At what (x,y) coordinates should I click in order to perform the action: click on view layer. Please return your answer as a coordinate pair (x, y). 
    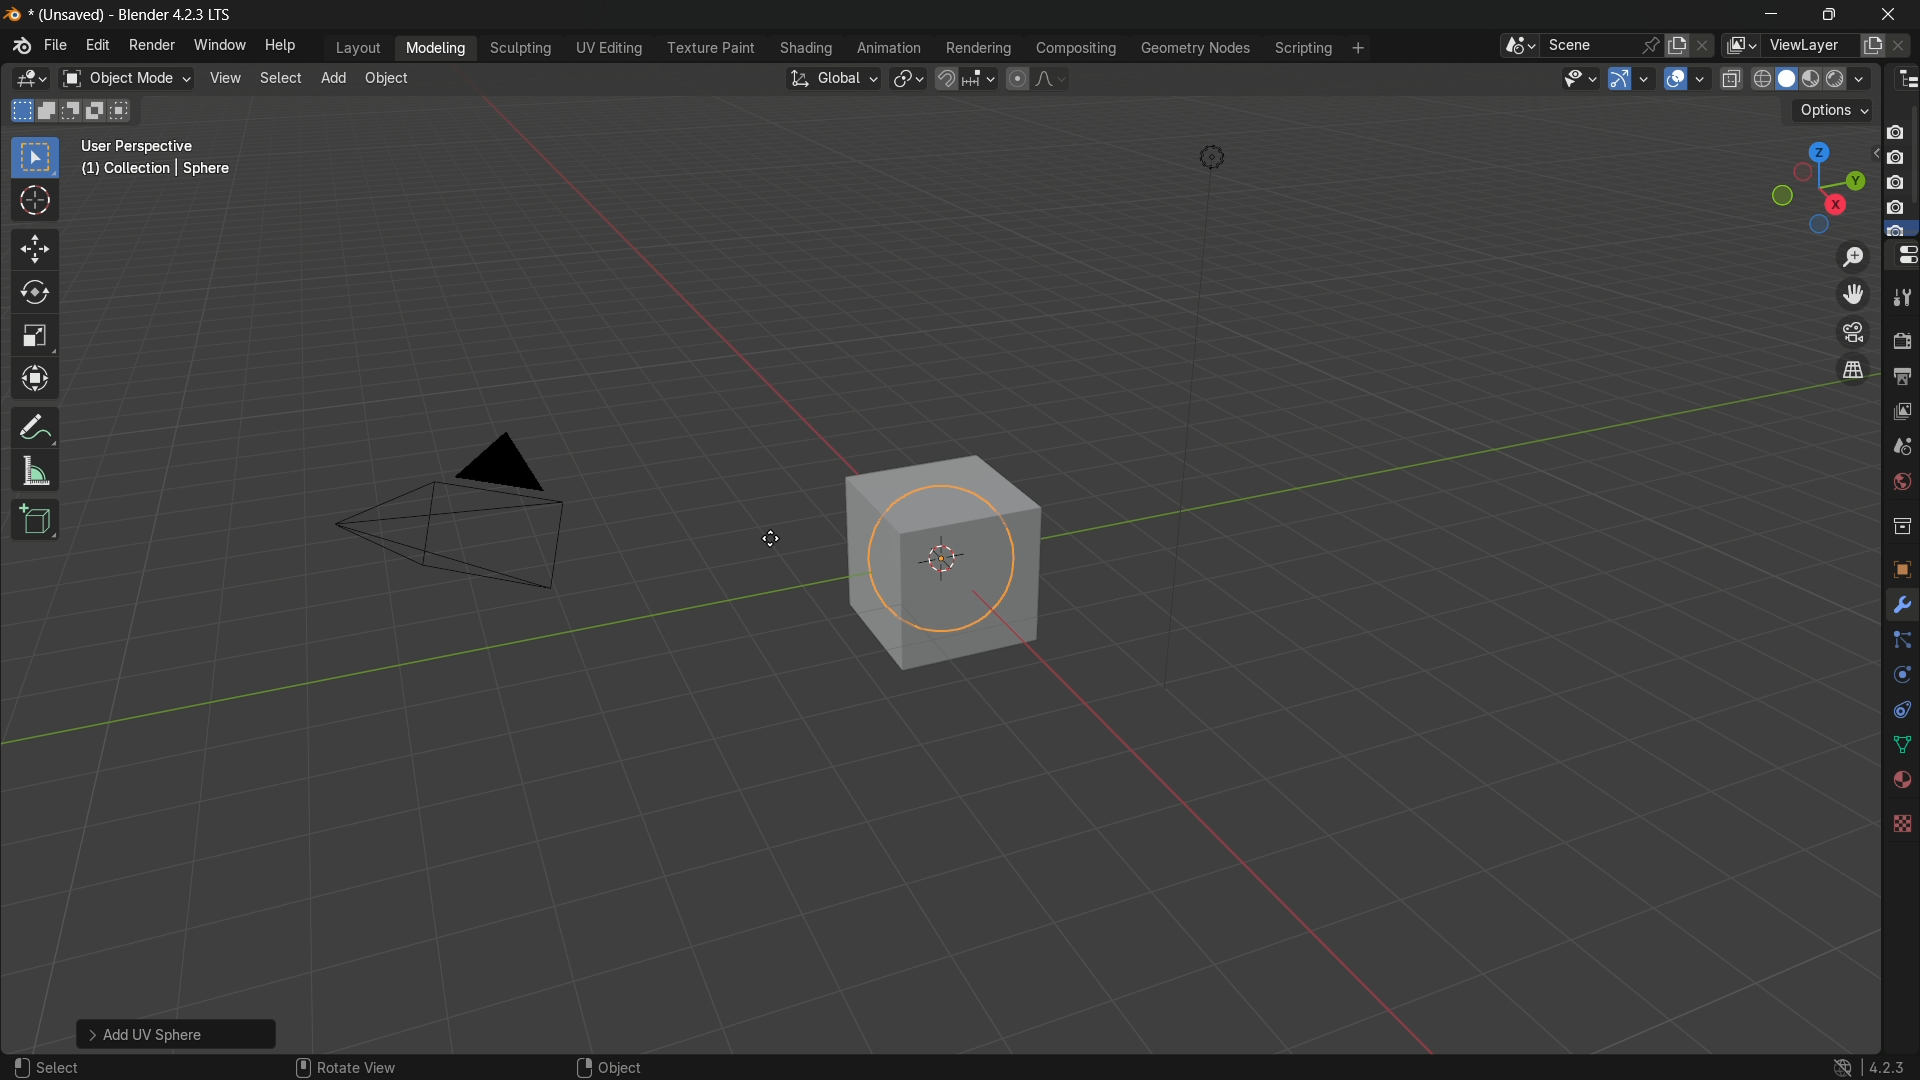
    Looking at the image, I should click on (1903, 411).